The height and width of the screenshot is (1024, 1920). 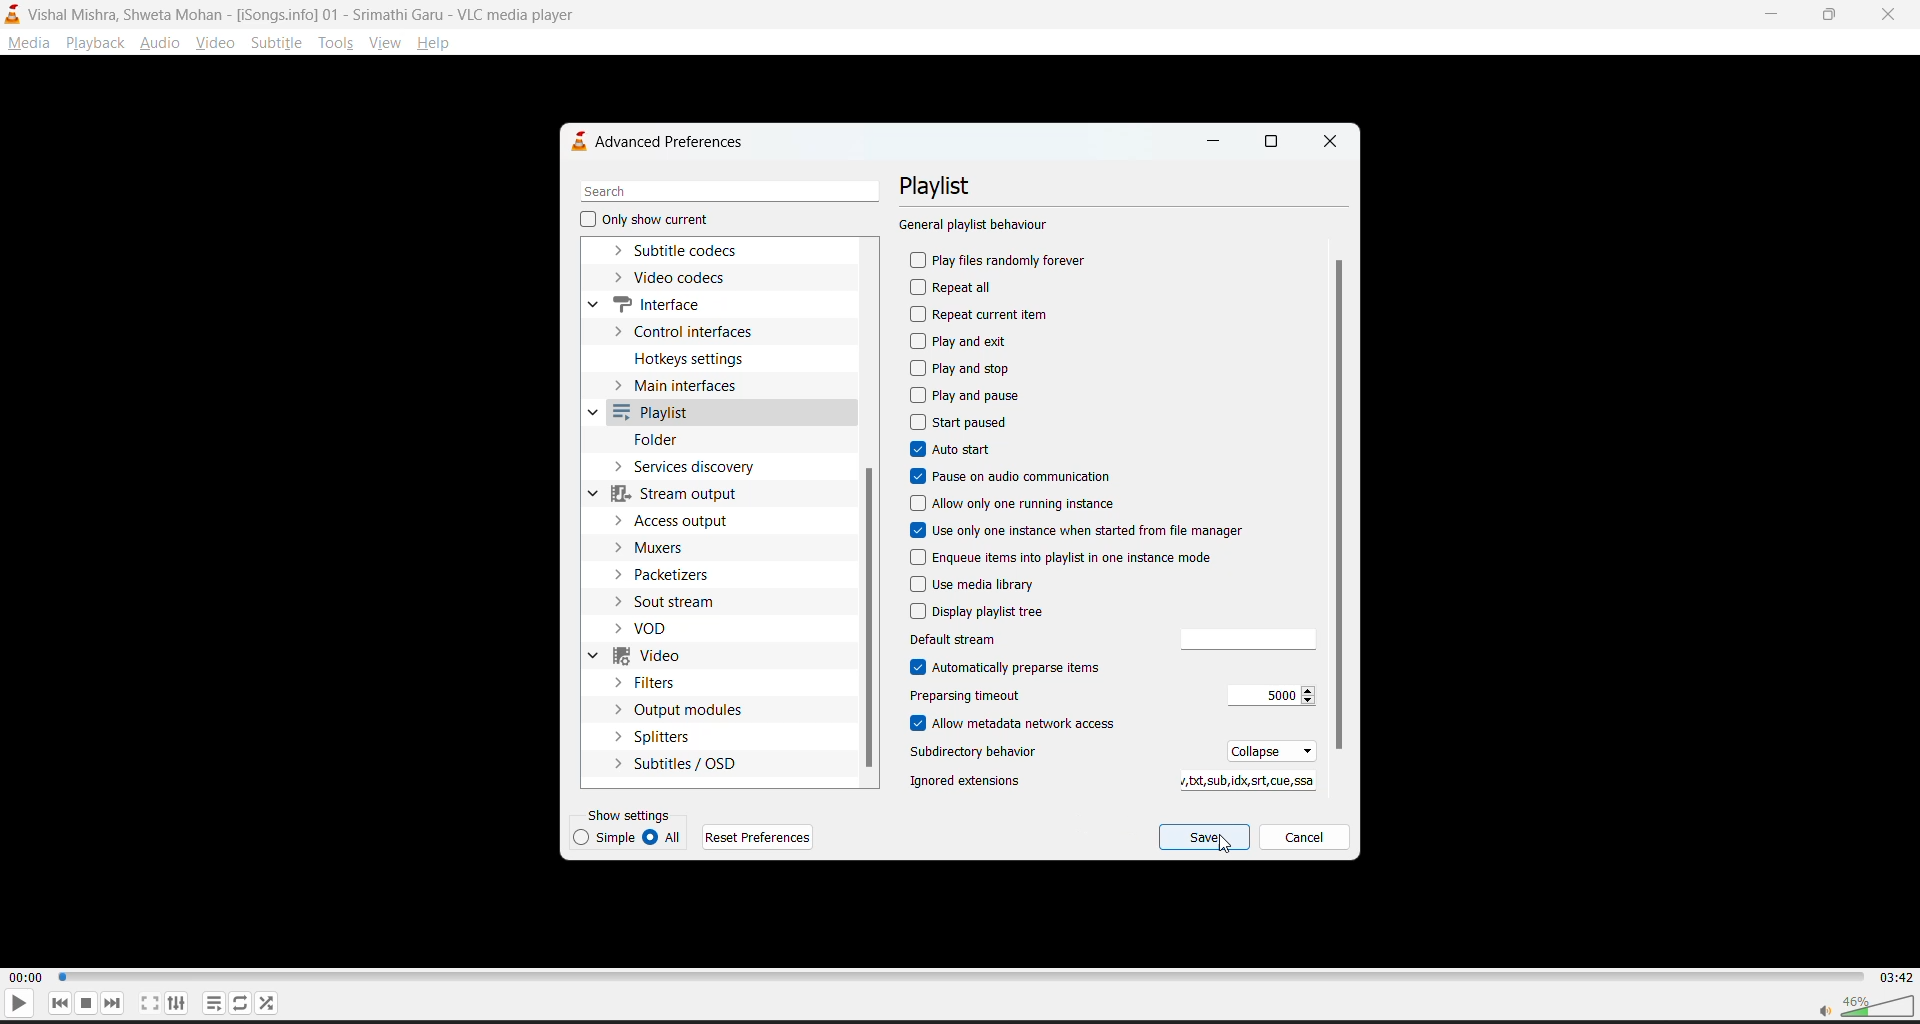 What do you see at coordinates (937, 189) in the screenshot?
I see `playlist` at bounding box center [937, 189].